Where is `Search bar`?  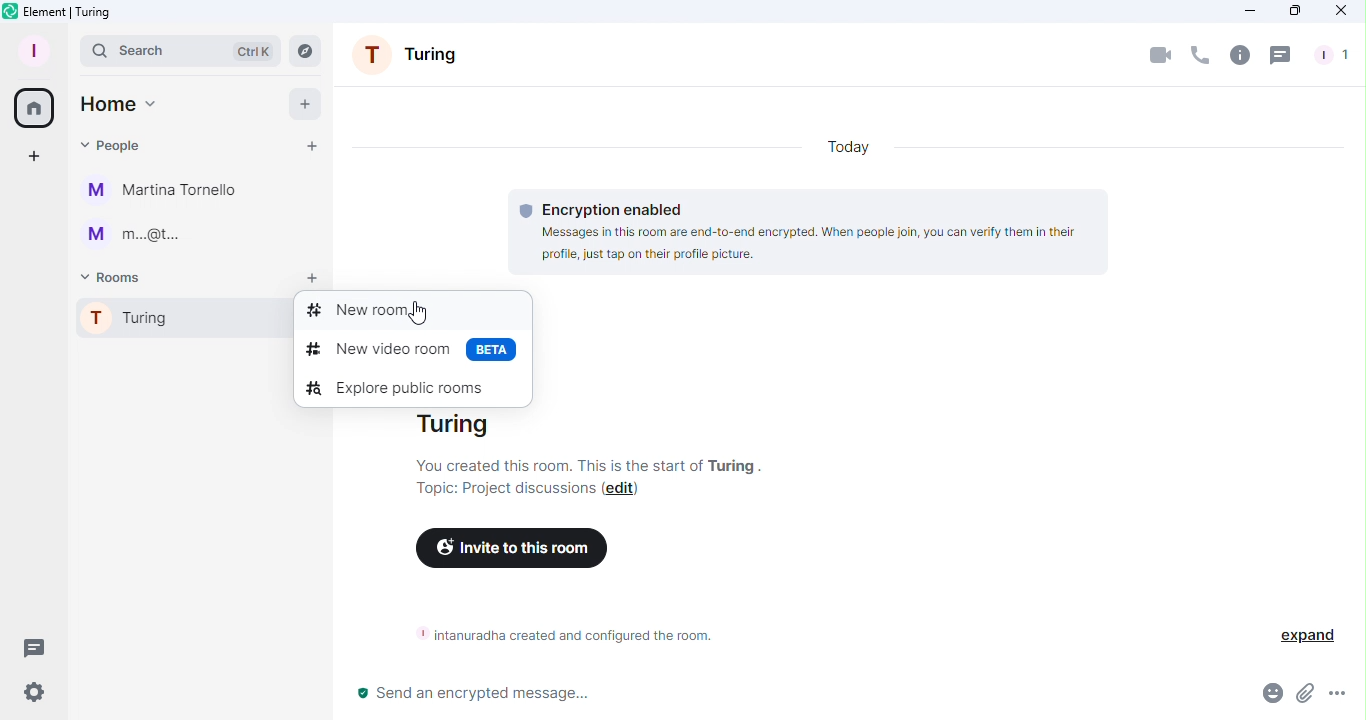 Search bar is located at coordinates (180, 50).